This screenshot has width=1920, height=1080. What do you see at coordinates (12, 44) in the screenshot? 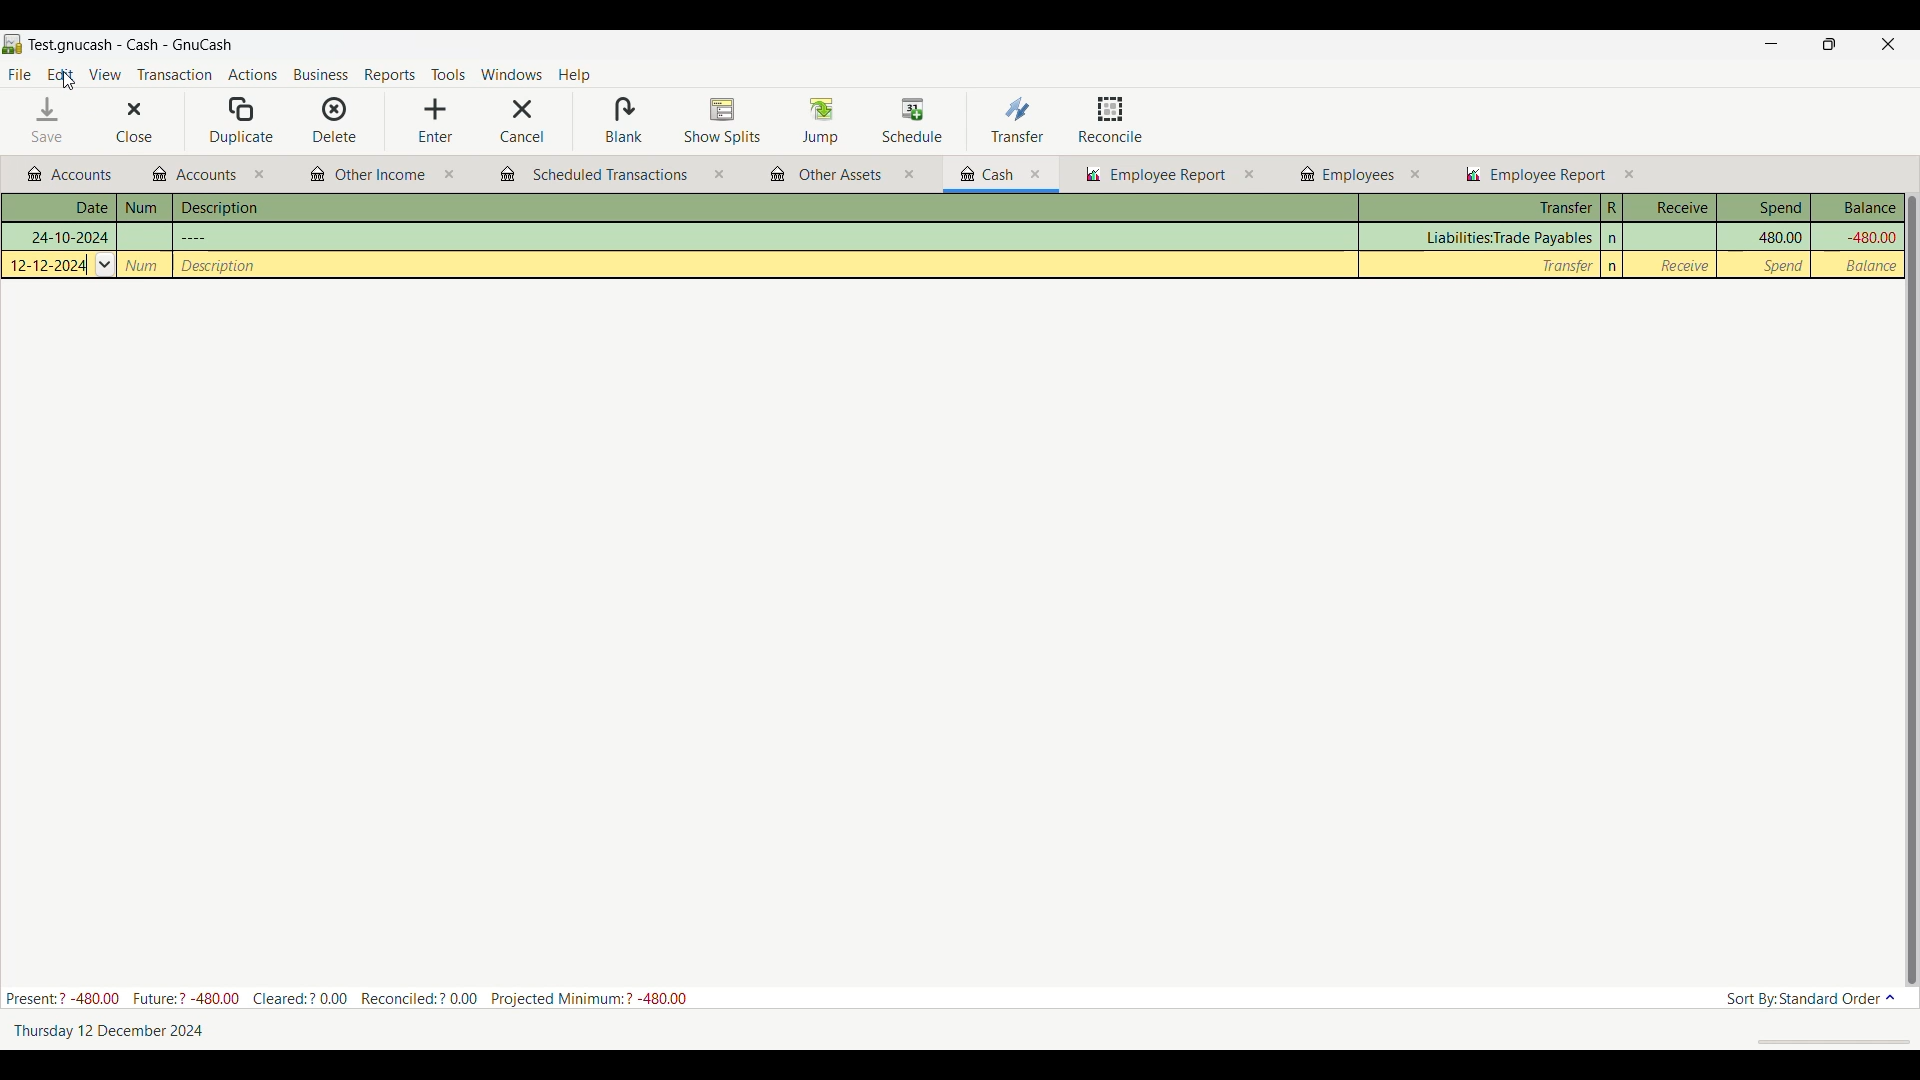
I see `Software logo` at bounding box center [12, 44].